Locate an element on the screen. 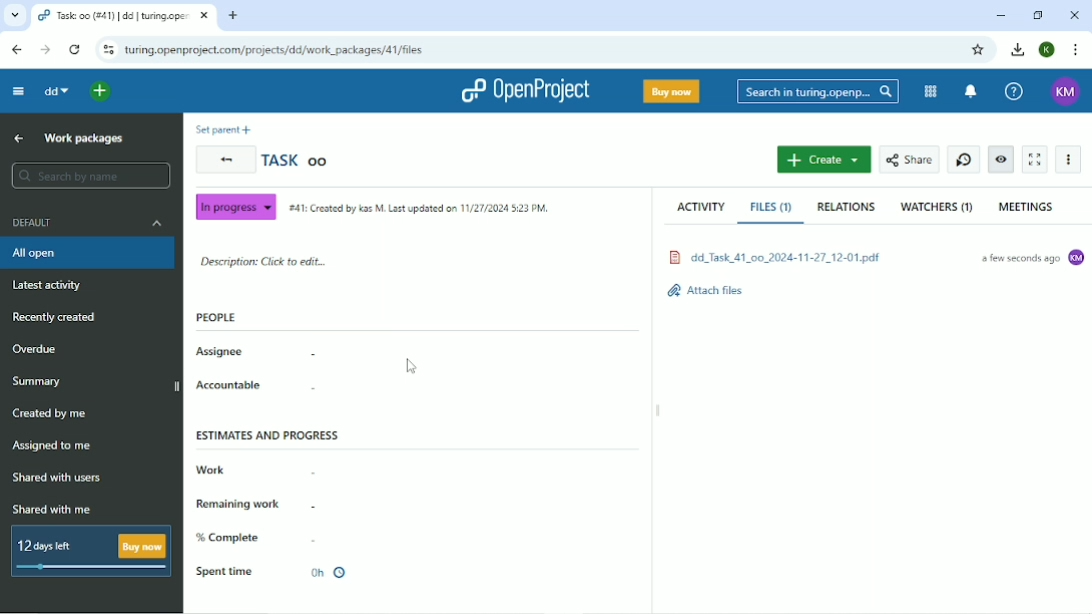 Image resolution: width=1092 pixels, height=614 pixels. Search y name is located at coordinates (92, 175).